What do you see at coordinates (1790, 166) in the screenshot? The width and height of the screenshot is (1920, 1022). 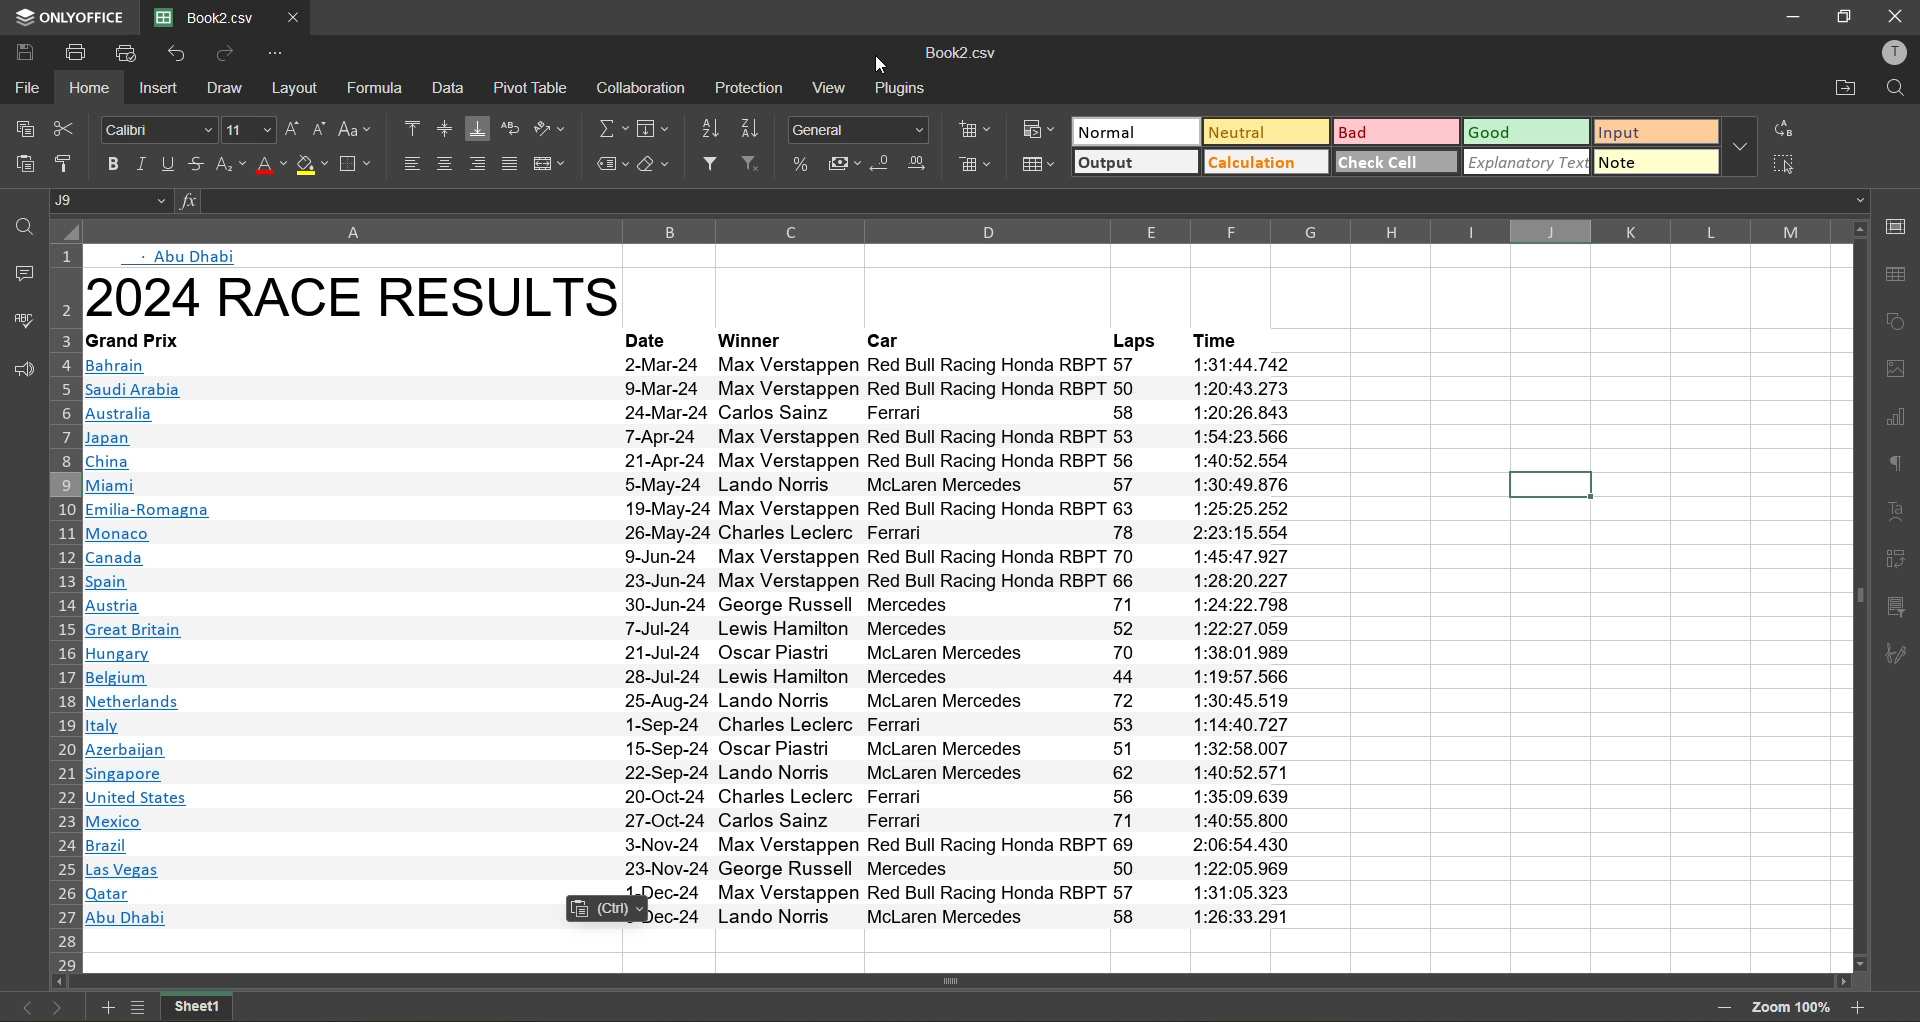 I see `select all` at bounding box center [1790, 166].